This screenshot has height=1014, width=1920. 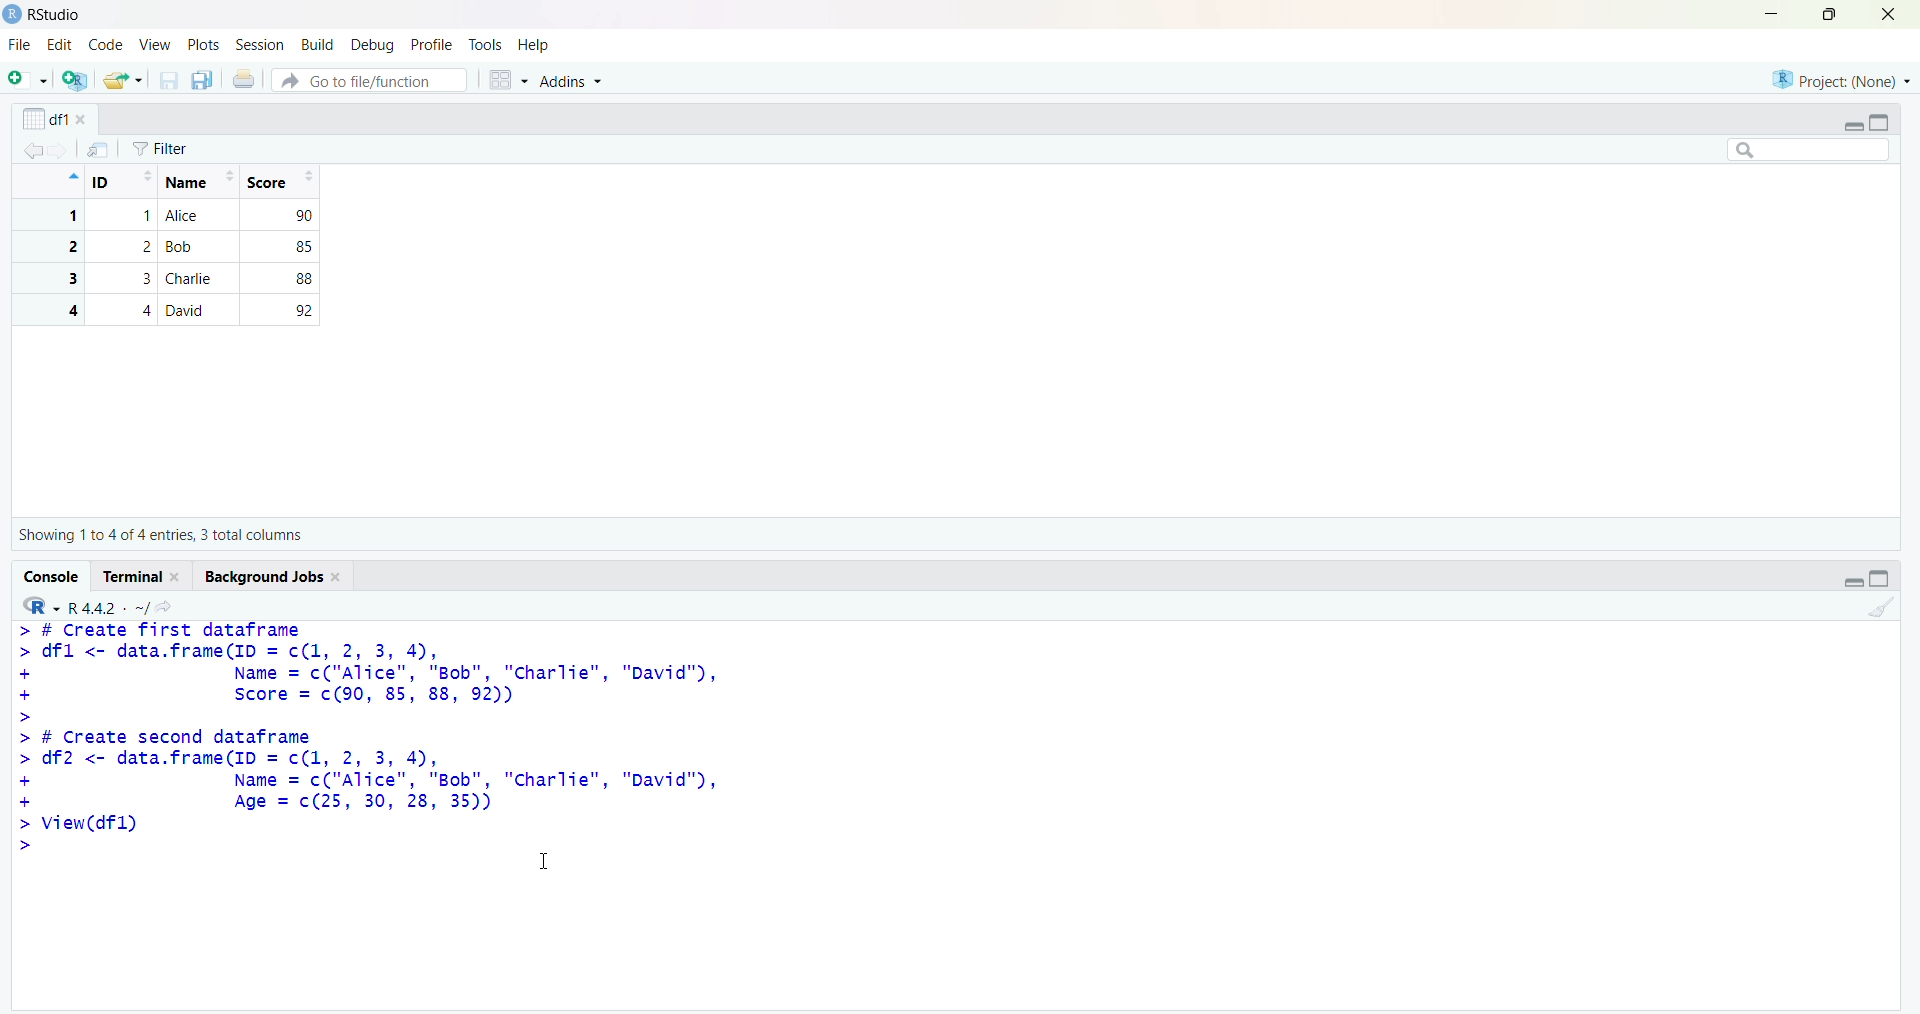 What do you see at coordinates (1852, 127) in the screenshot?
I see `Collapse/expand ` at bounding box center [1852, 127].